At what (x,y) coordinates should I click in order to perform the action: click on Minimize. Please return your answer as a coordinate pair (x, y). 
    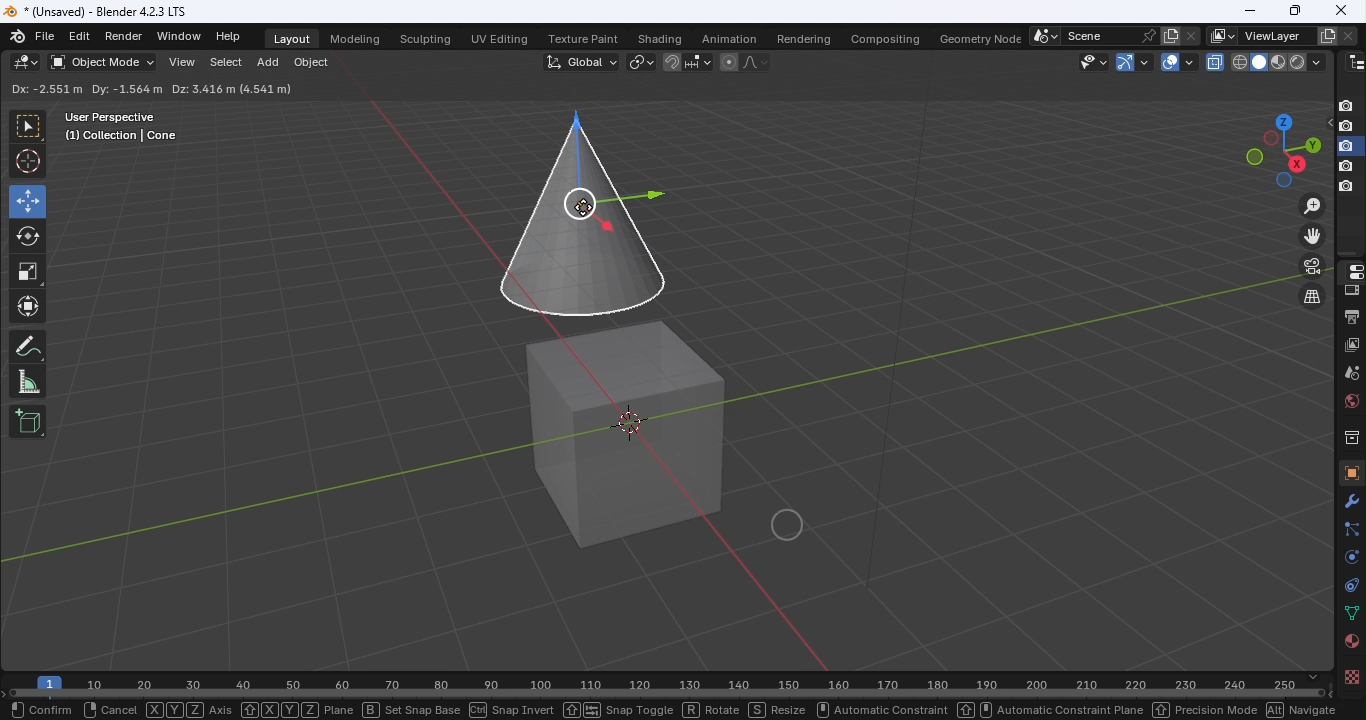
    Looking at the image, I should click on (1249, 10).